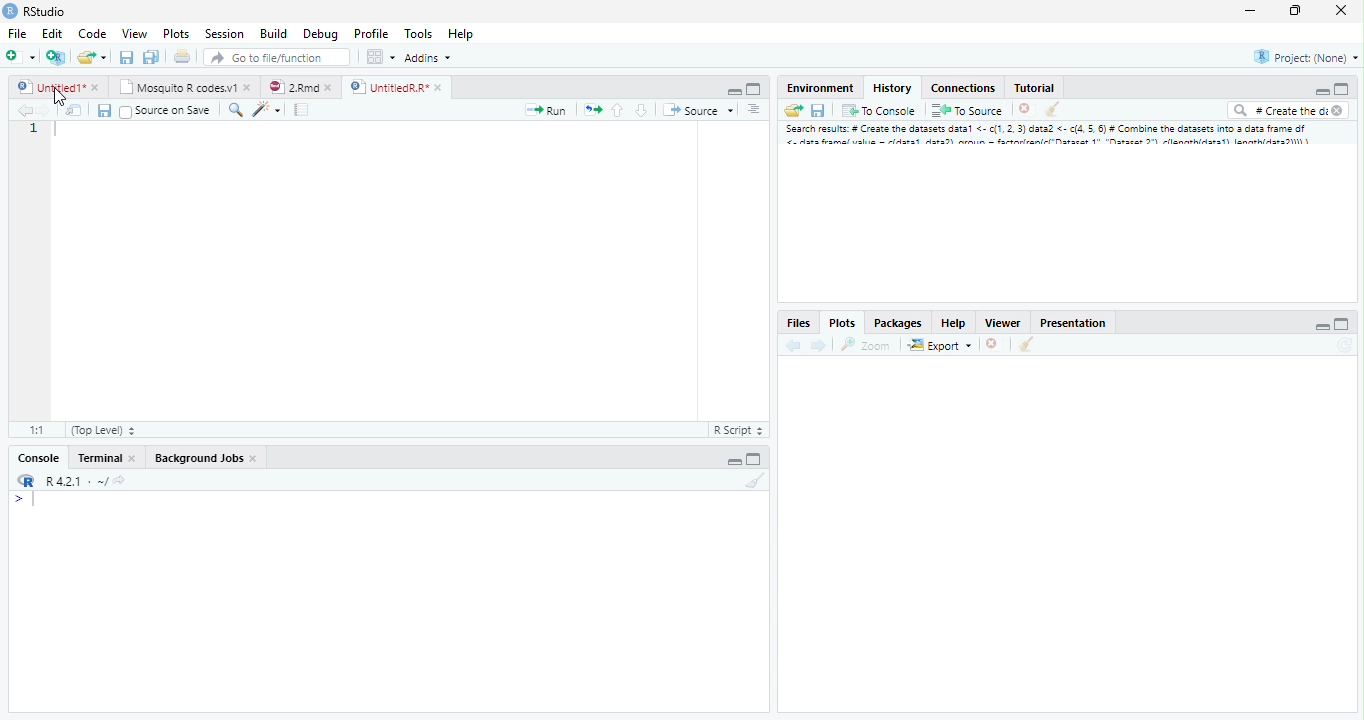  Describe the element at coordinates (818, 347) in the screenshot. I see `Next` at that location.